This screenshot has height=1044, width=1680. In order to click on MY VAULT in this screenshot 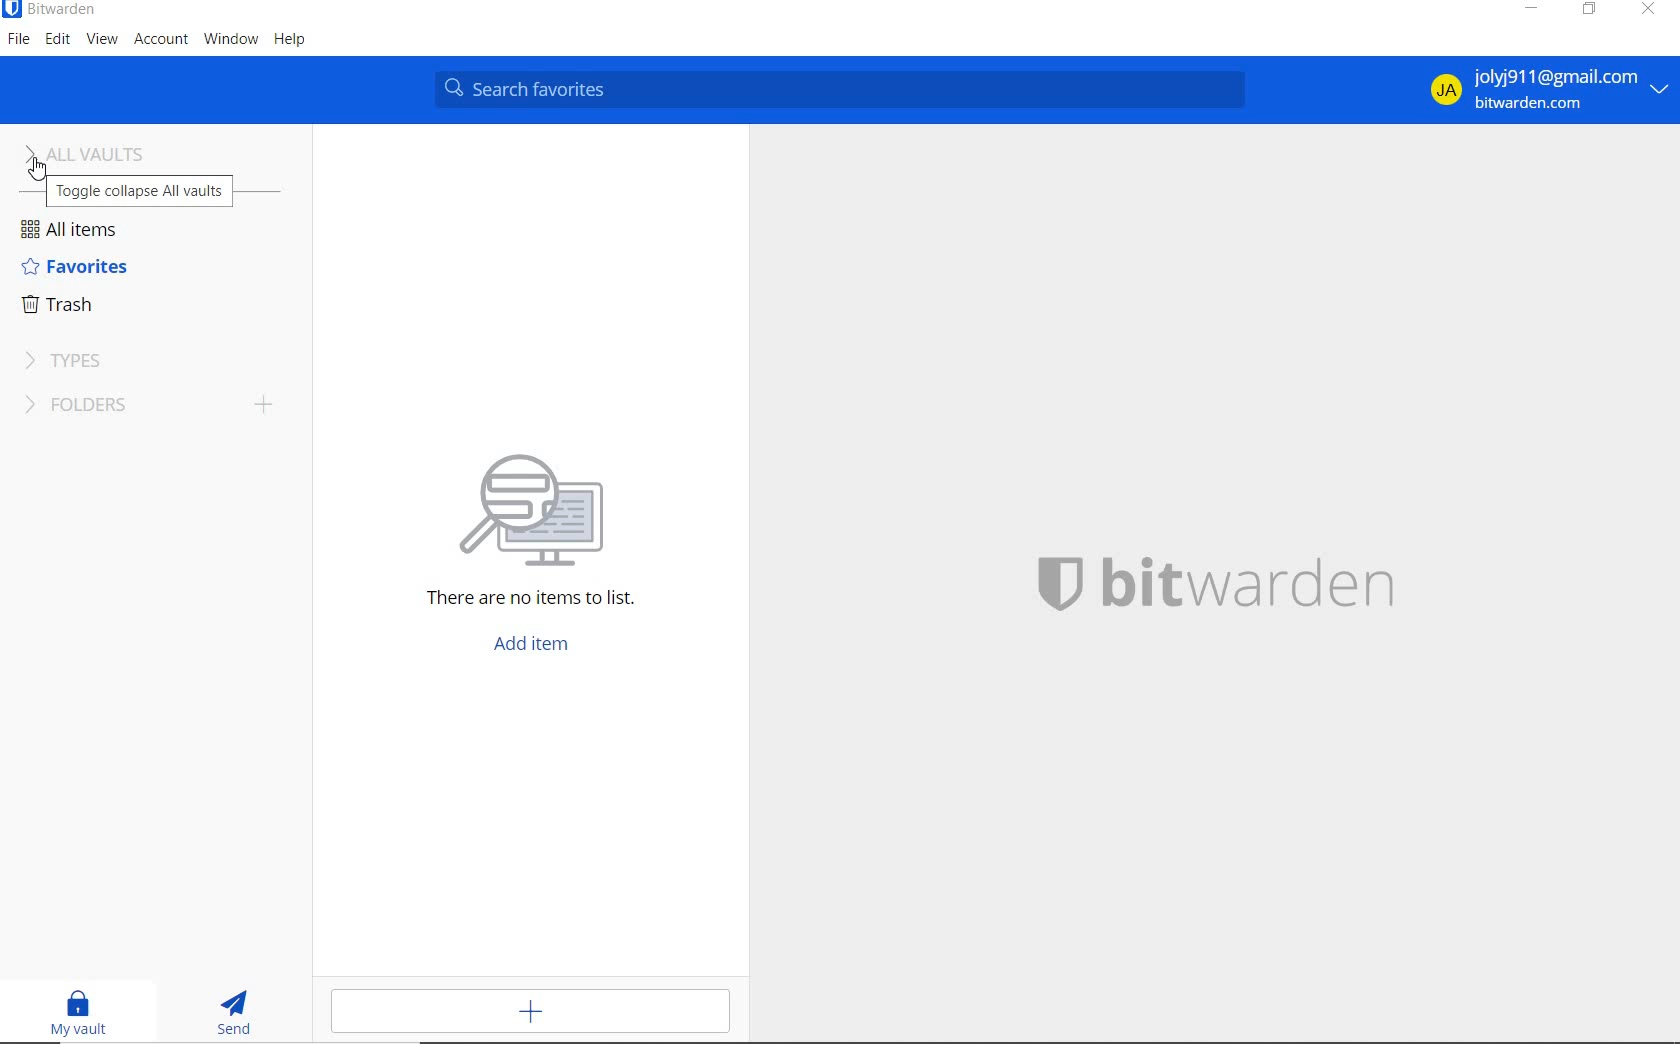, I will do `click(82, 1013)`.